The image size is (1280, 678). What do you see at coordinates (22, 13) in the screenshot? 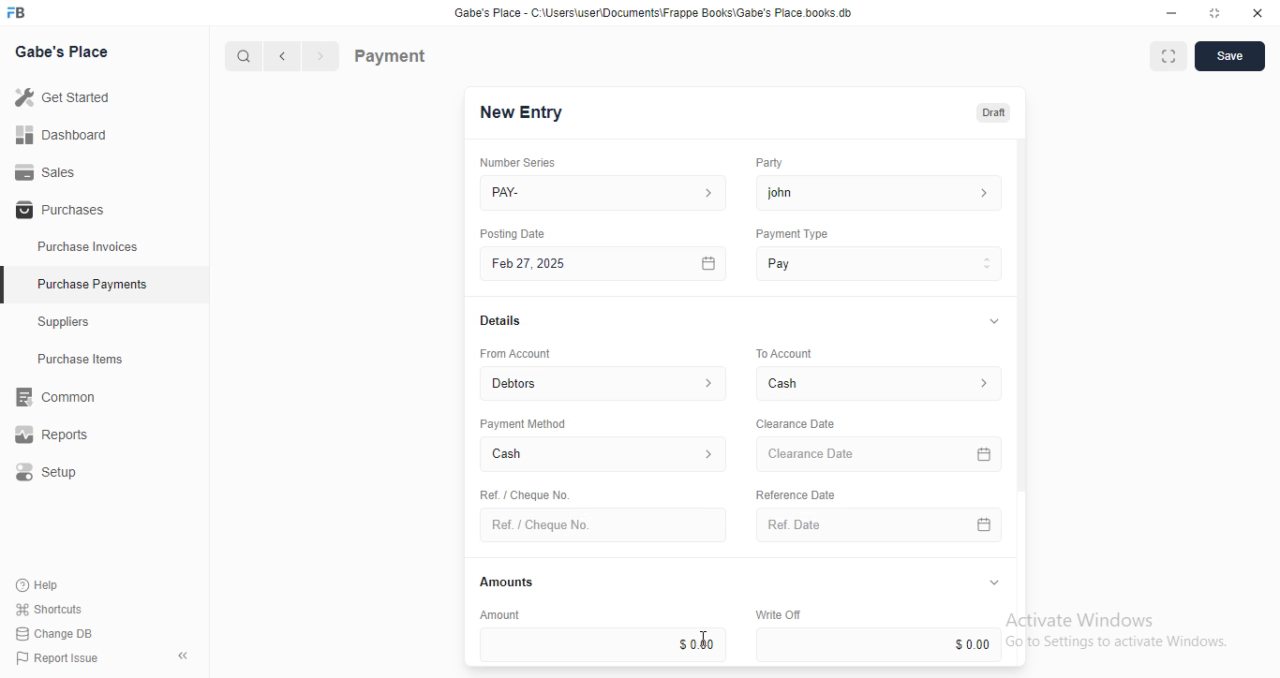
I see `logo` at bounding box center [22, 13].